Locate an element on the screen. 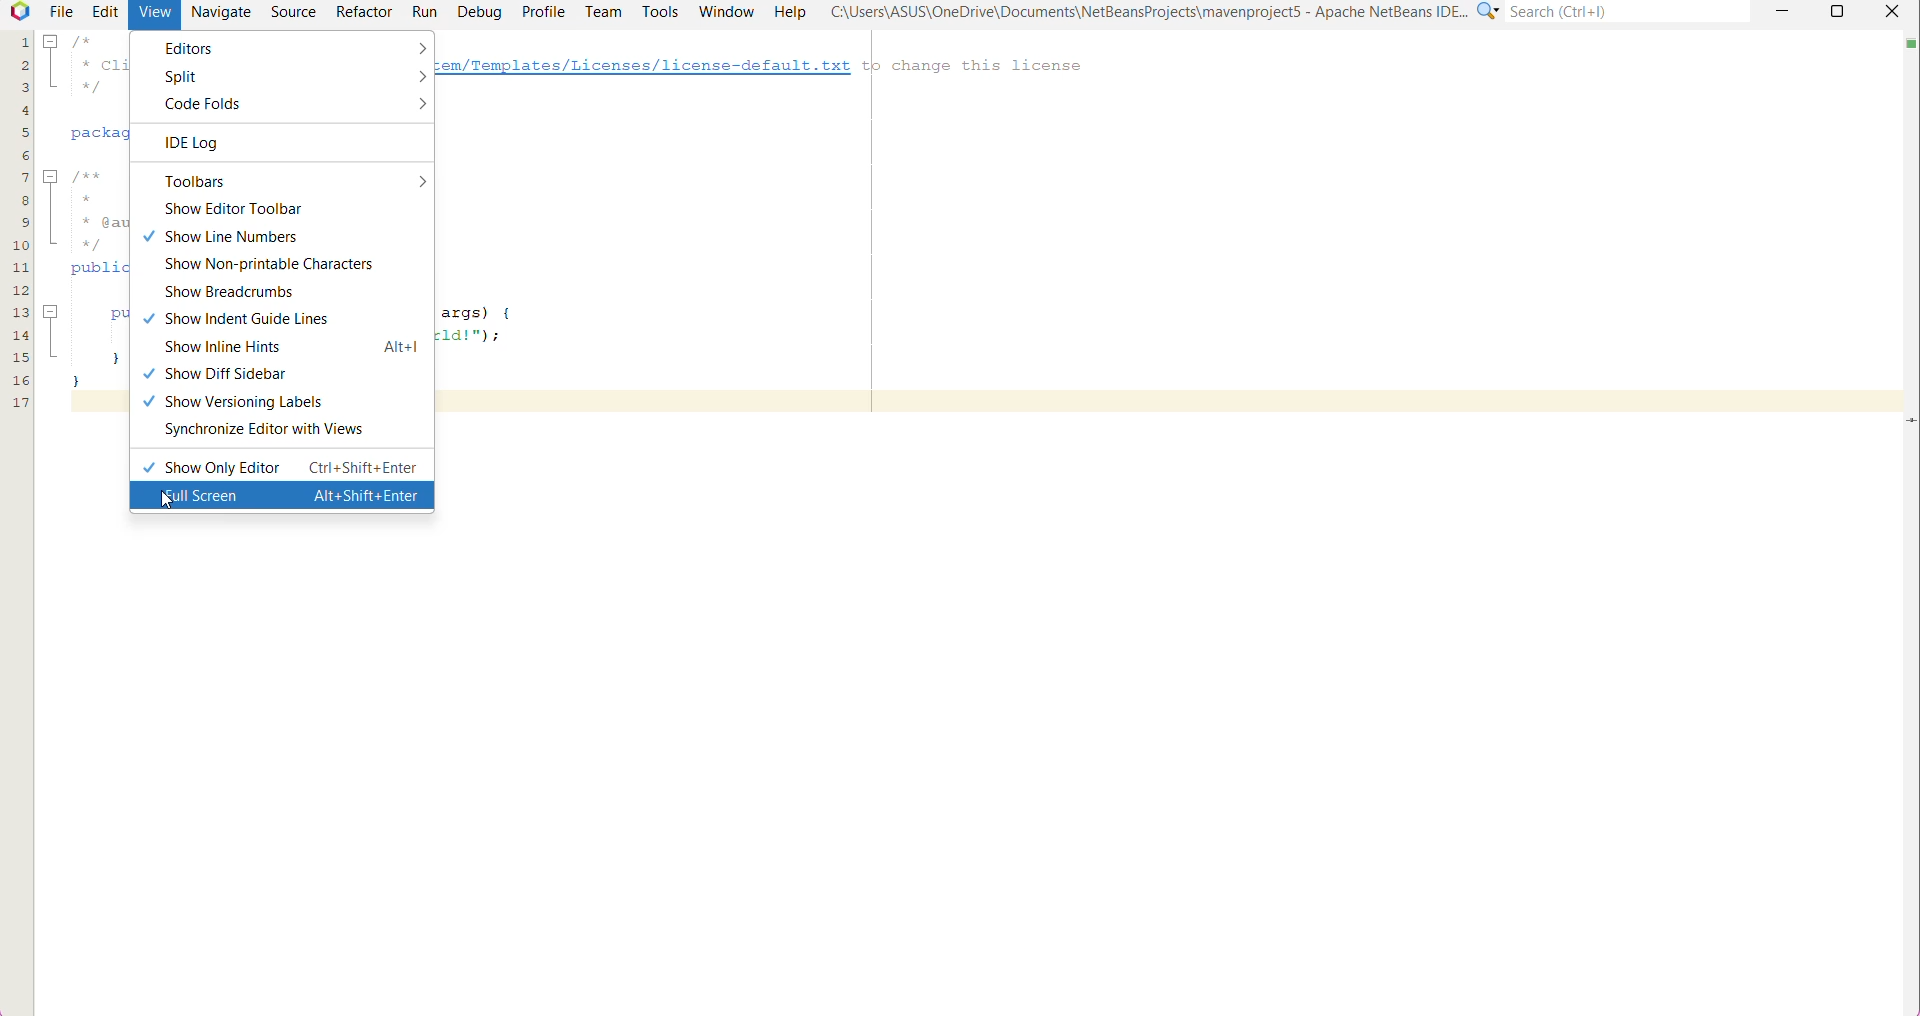  Show Non-printable Characters is located at coordinates (274, 265).